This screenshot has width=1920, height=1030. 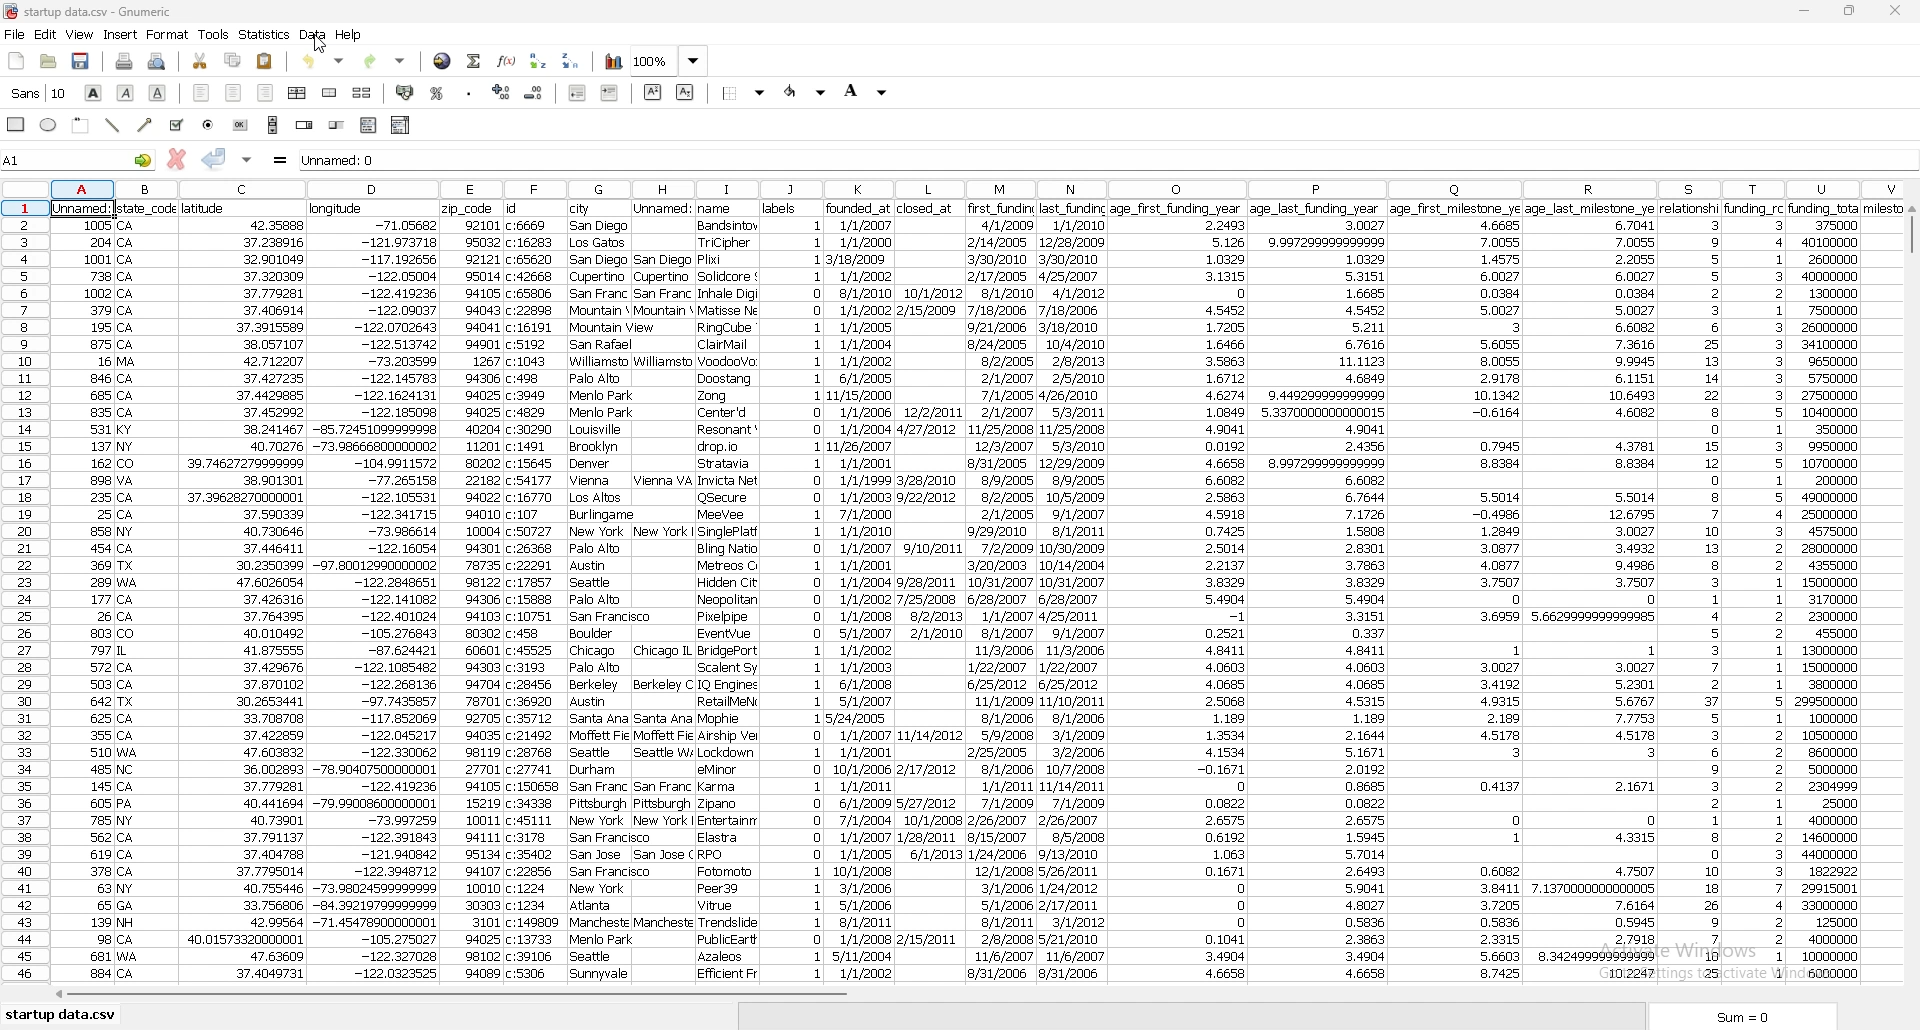 I want to click on sheet, so click(x=61, y=1016).